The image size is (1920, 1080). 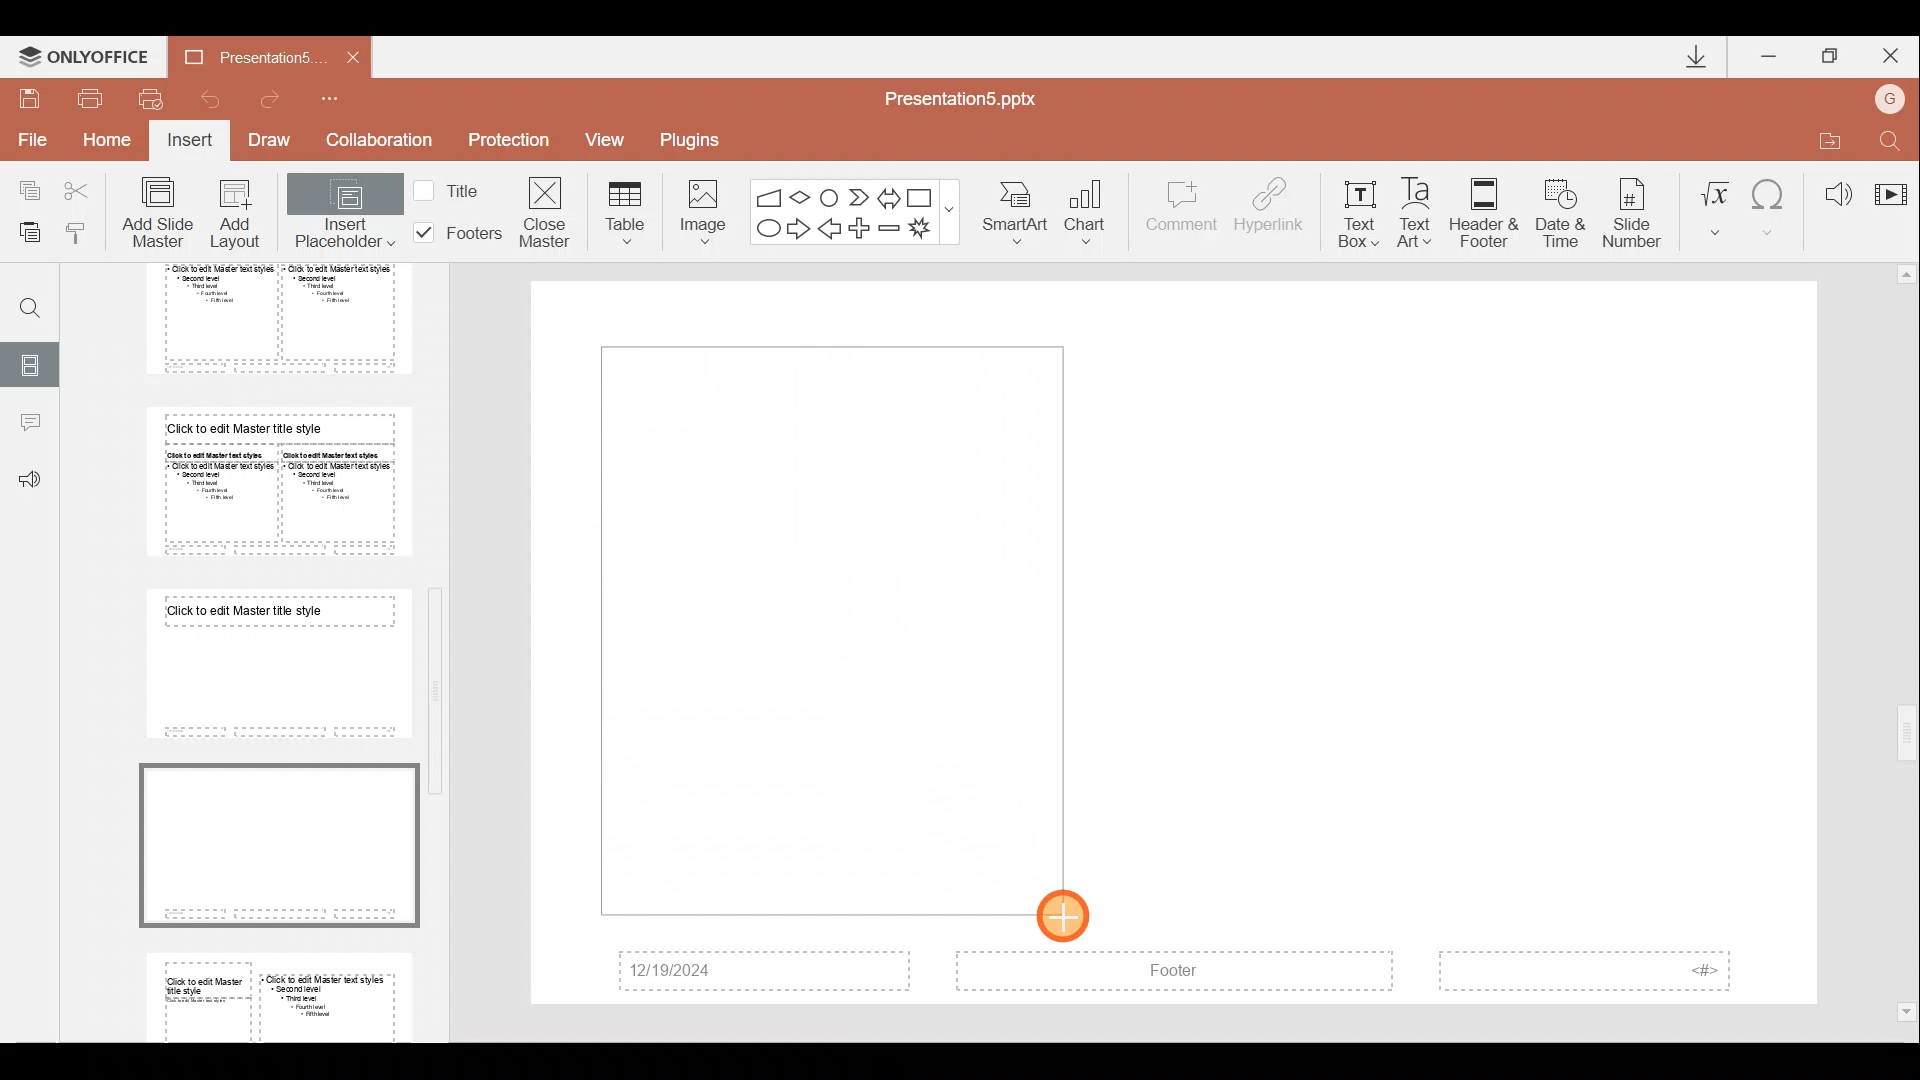 I want to click on View, so click(x=612, y=139).